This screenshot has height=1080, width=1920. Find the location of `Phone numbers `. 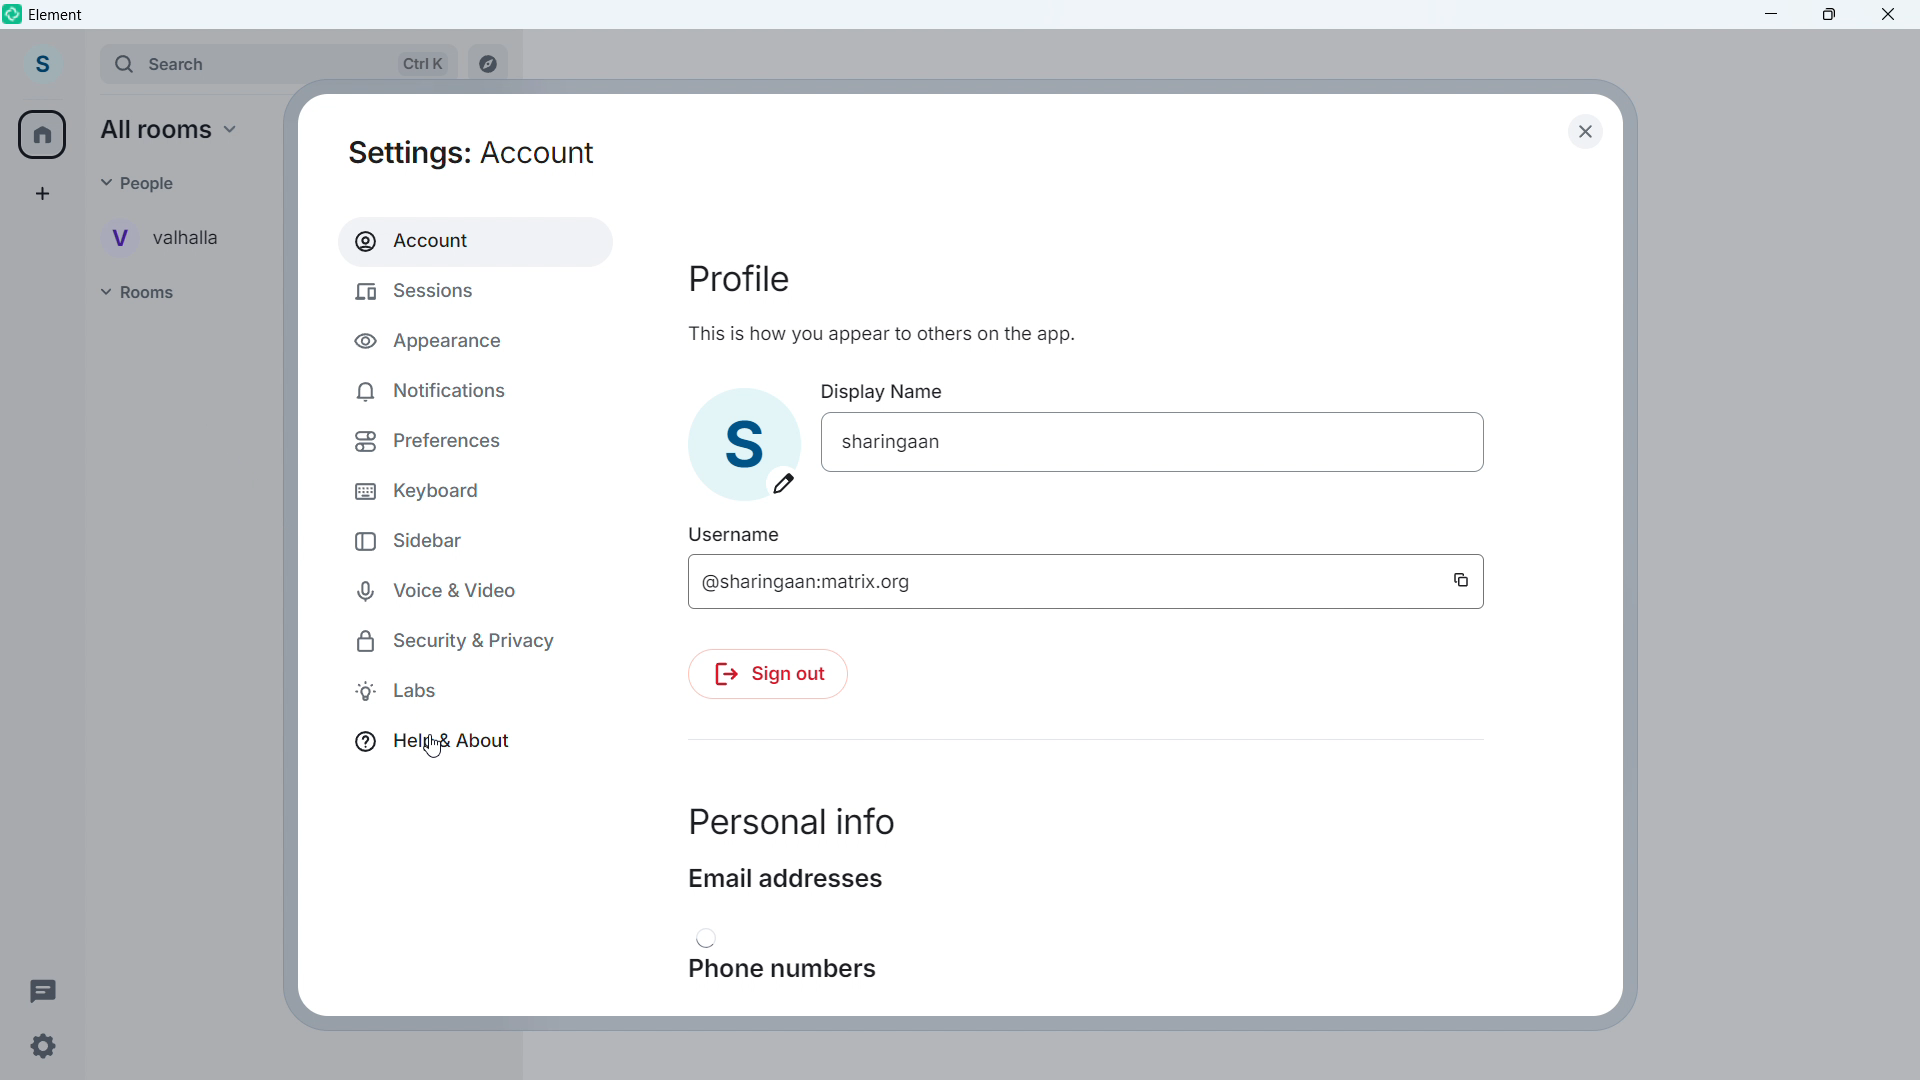

Phone numbers  is located at coordinates (780, 968).